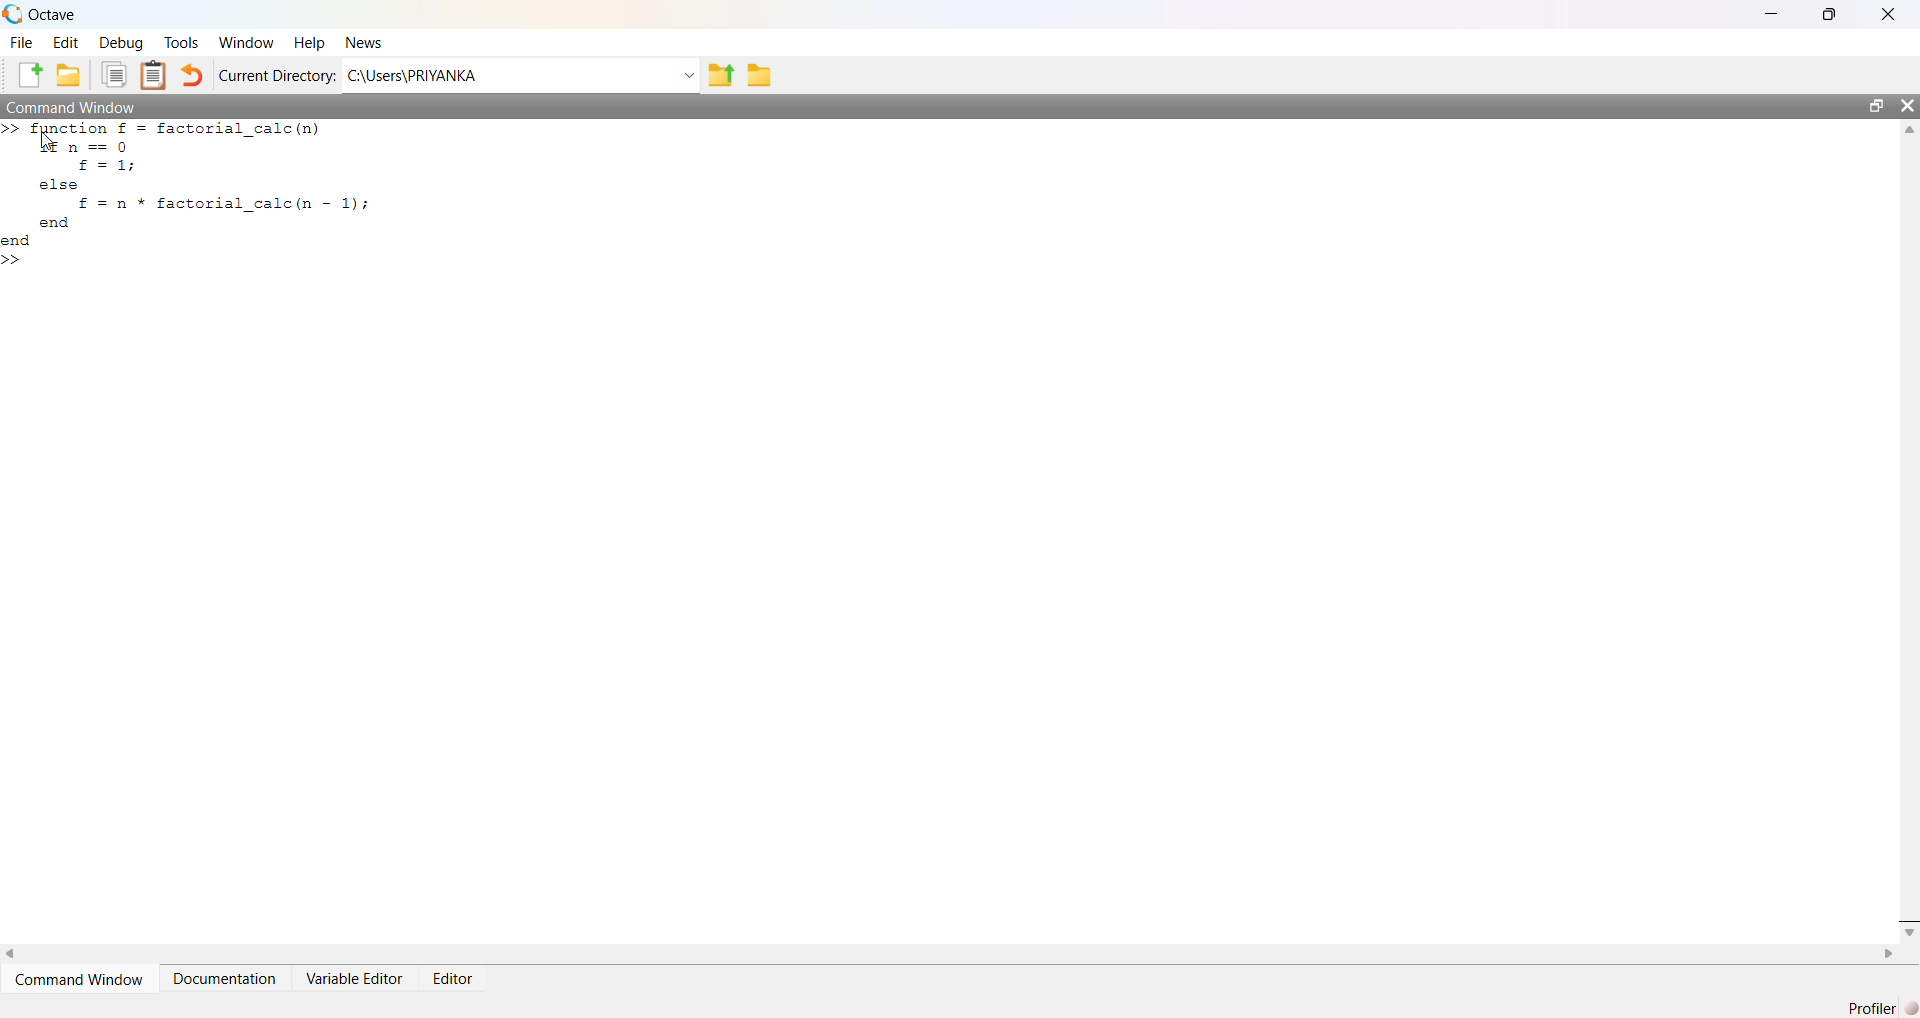 The height and width of the screenshot is (1018, 1920). What do you see at coordinates (120, 43) in the screenshot?
I see `debug` at bounding box center [120, 43].